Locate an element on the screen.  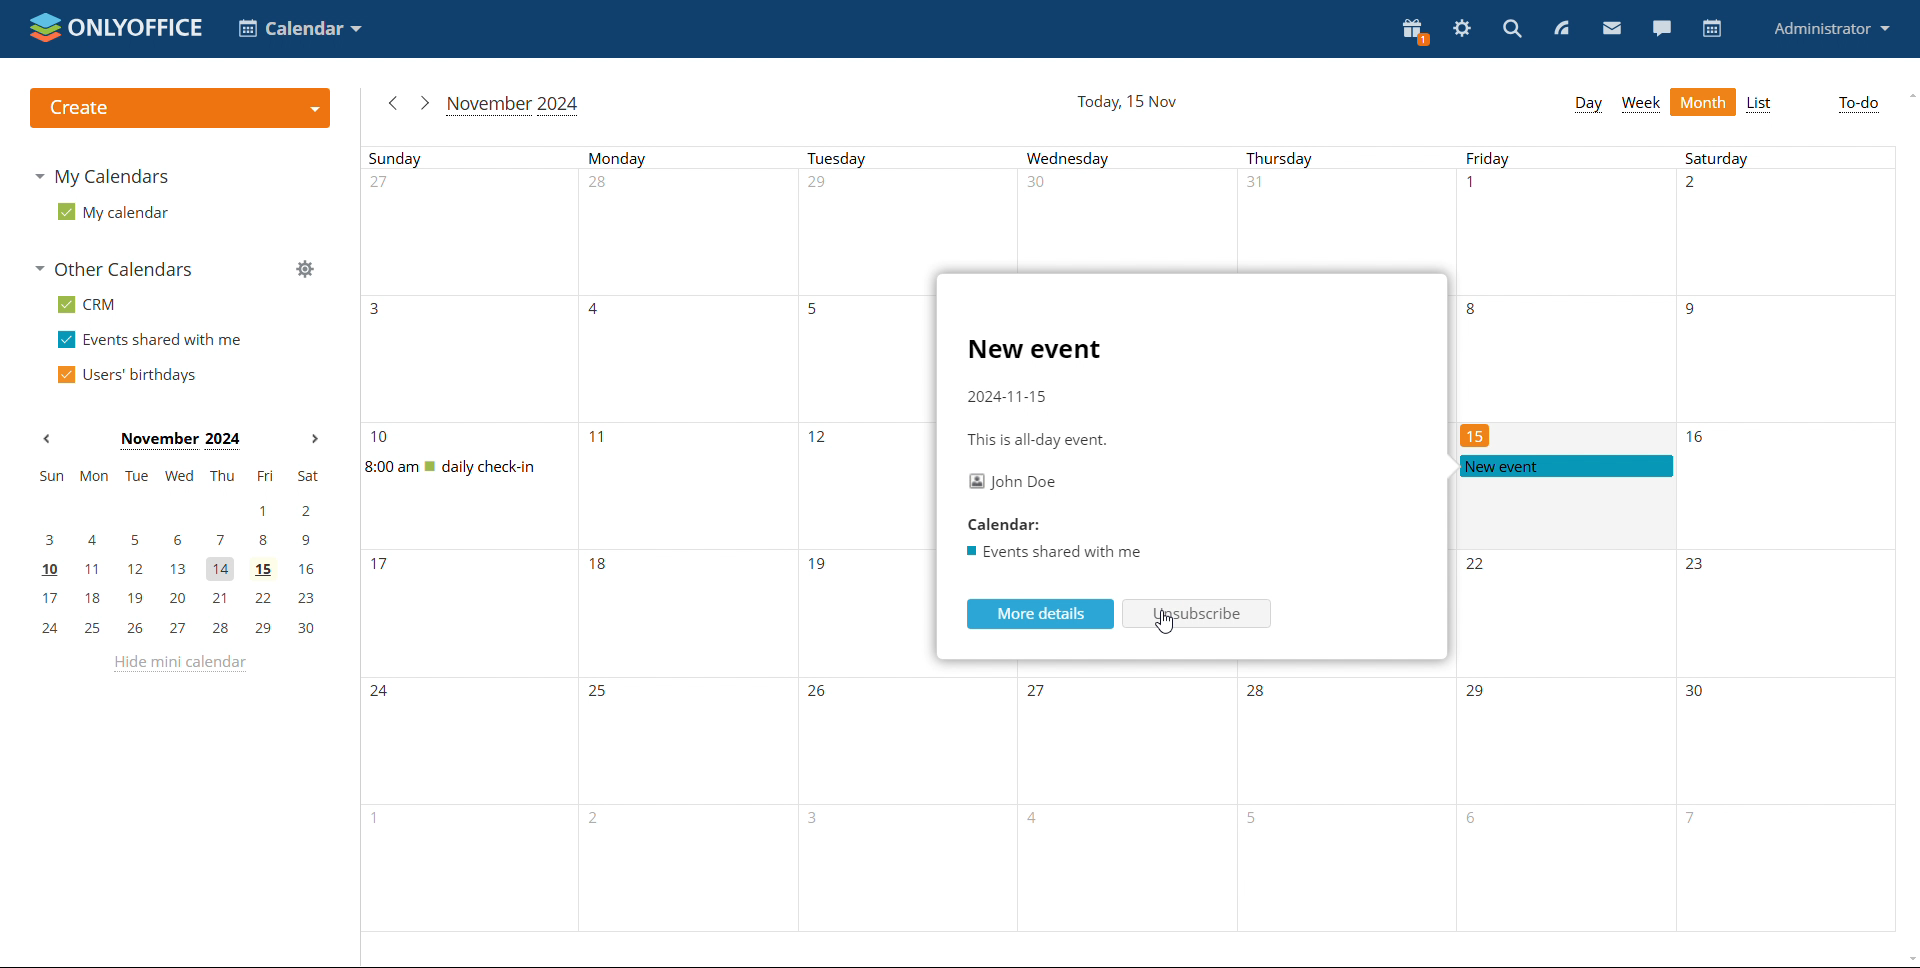
organiser is located at coordinates (1011, 482).